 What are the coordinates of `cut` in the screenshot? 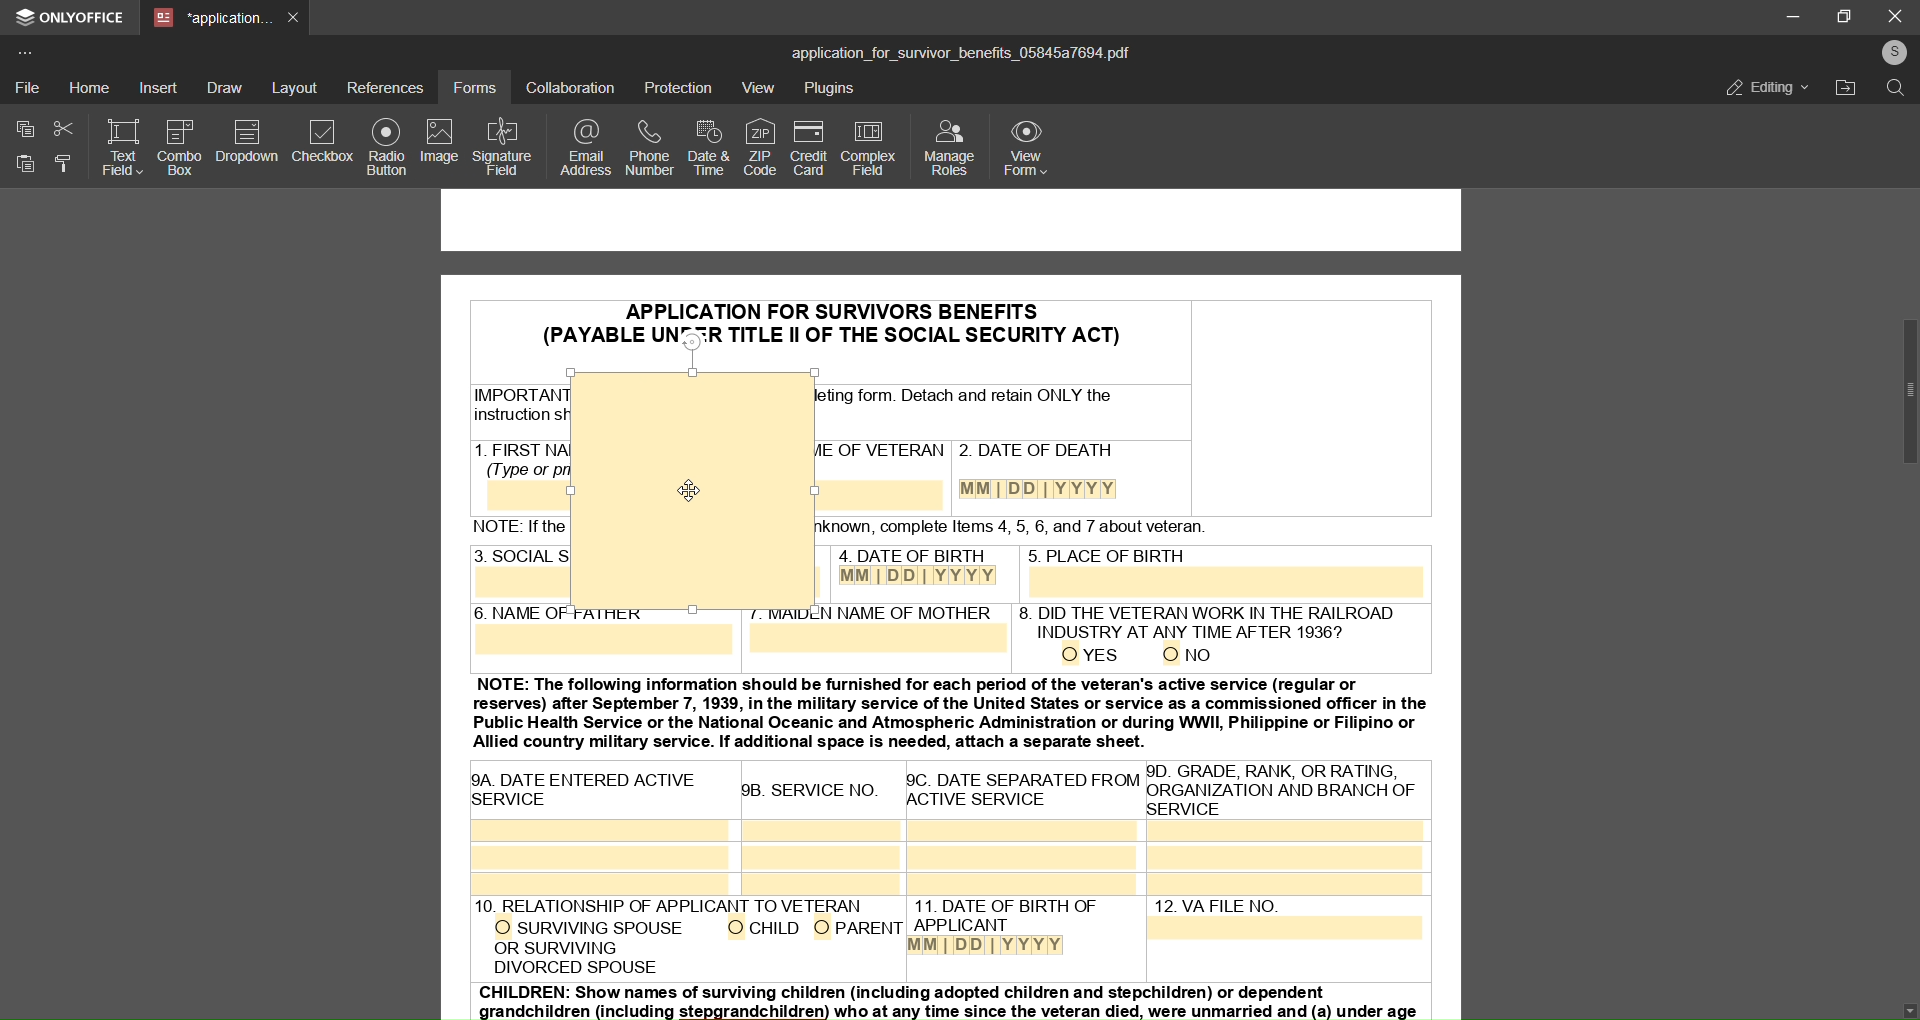 It's located at (60, 128).